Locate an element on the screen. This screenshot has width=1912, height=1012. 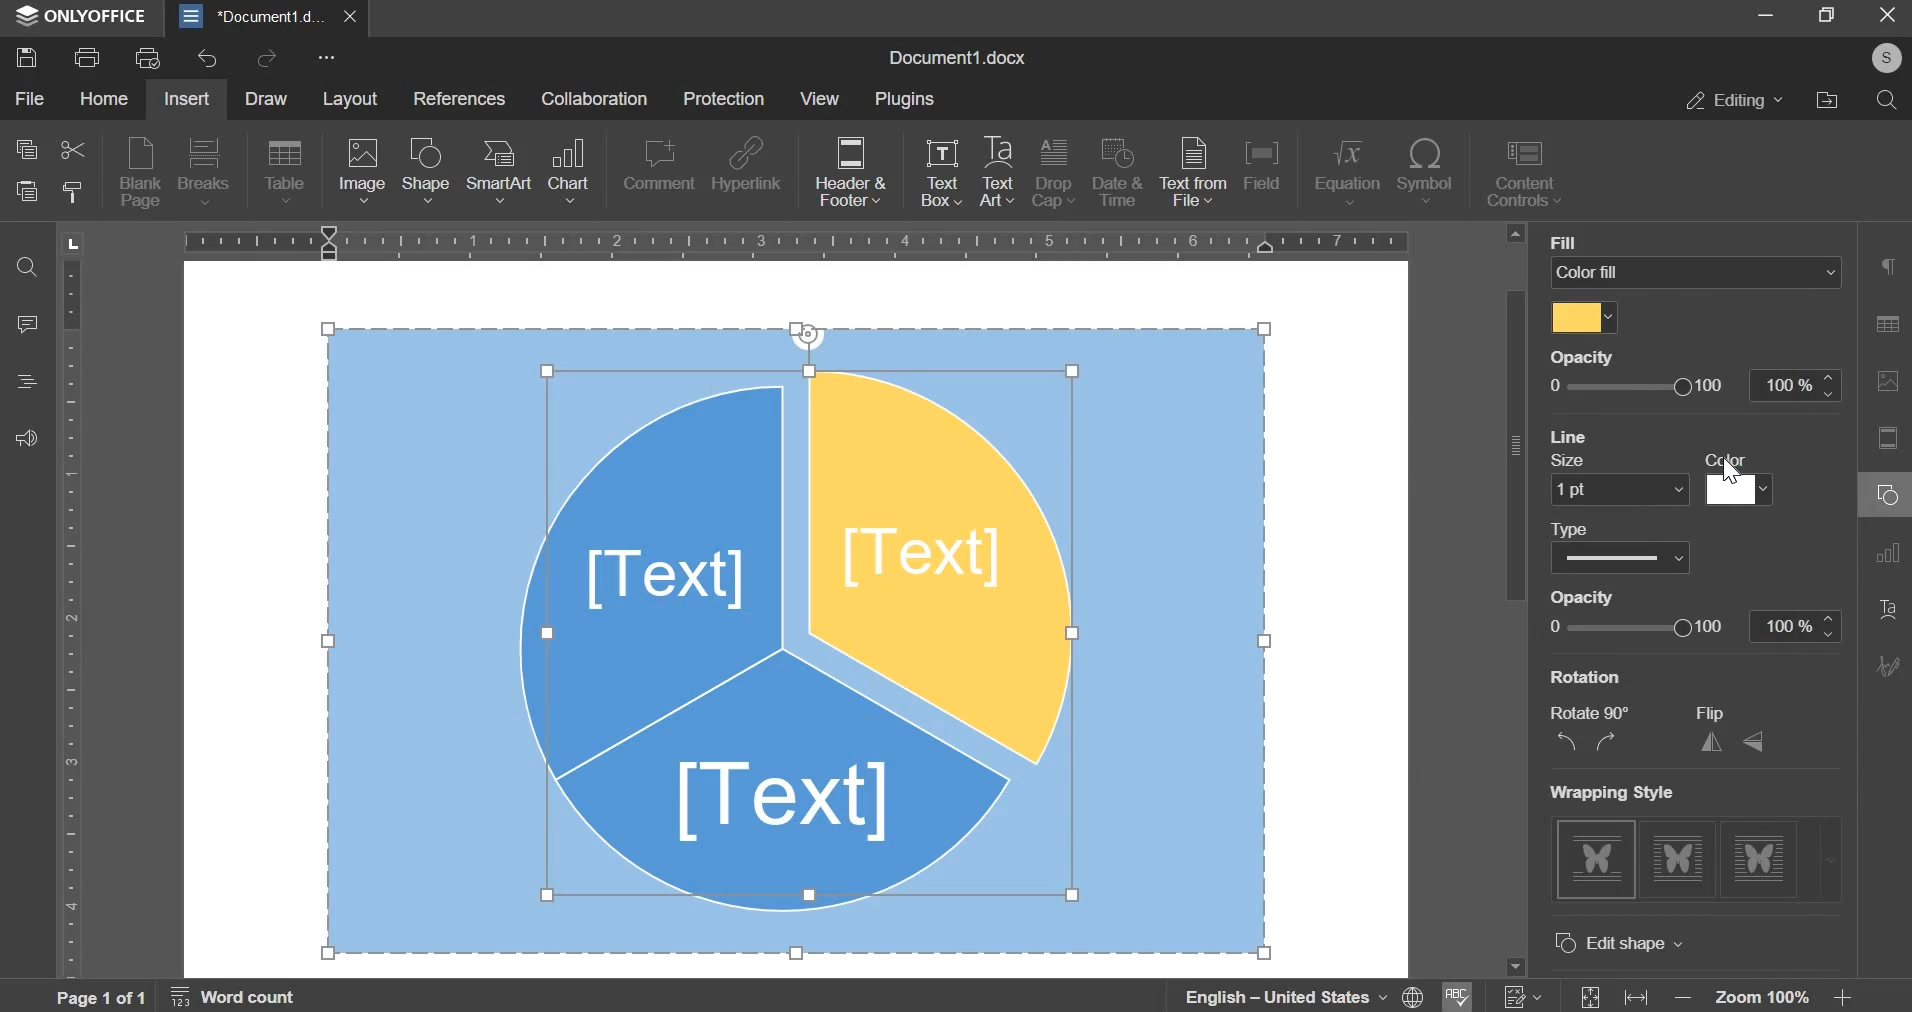
print is located at coordinates (86, 56).